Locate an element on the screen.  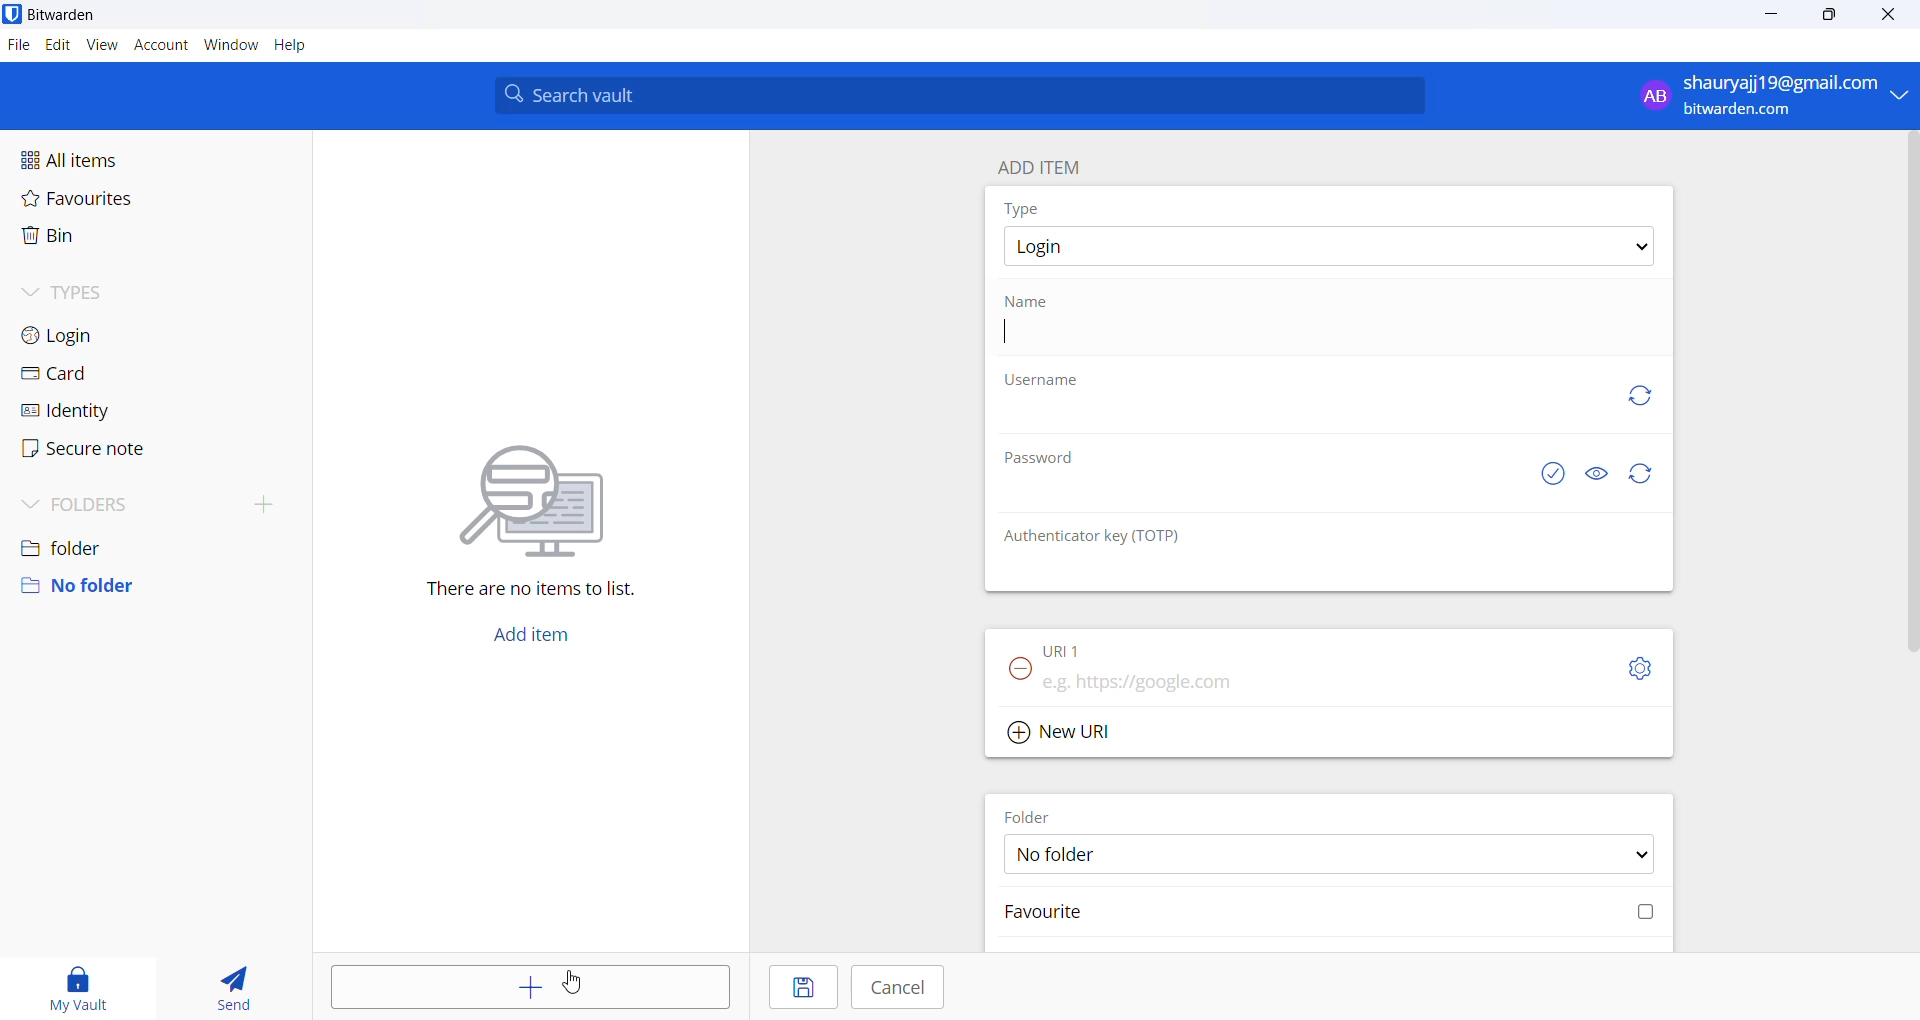
add entry is located at coordinates (530, 985).